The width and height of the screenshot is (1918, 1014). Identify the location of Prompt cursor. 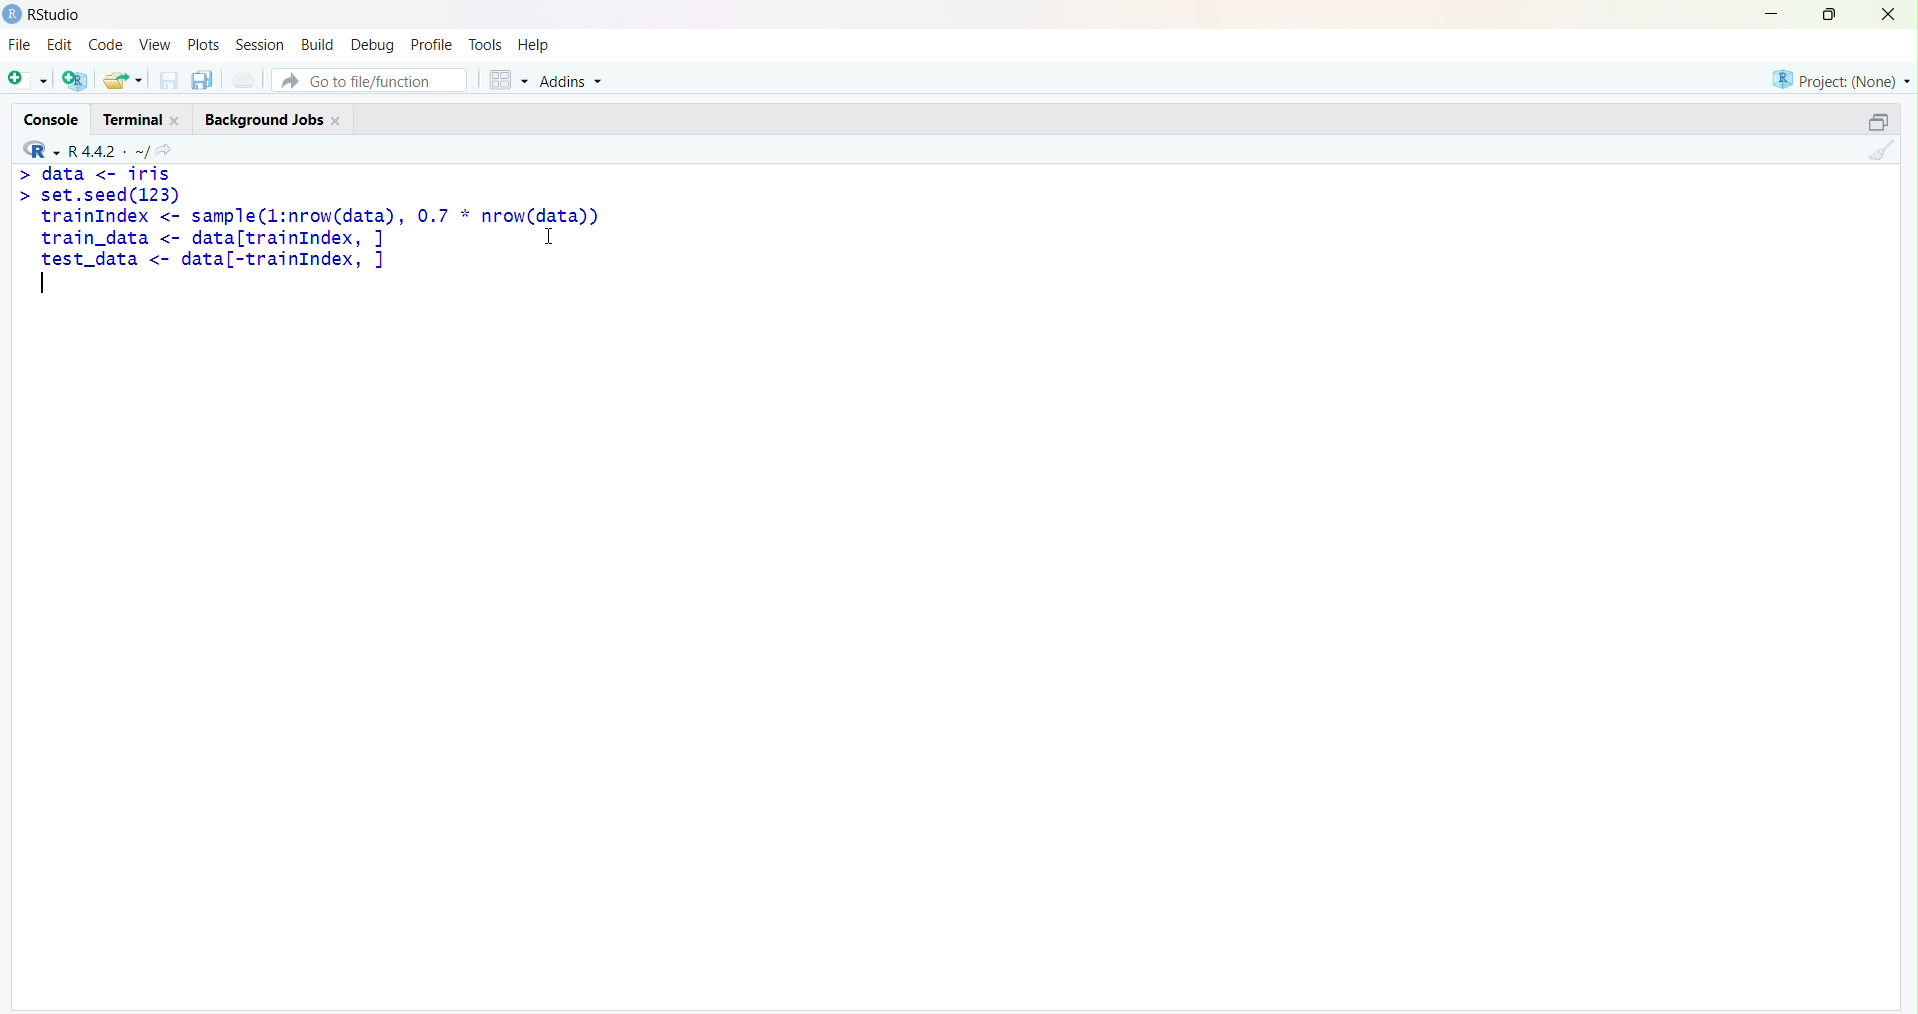
(23, 198).